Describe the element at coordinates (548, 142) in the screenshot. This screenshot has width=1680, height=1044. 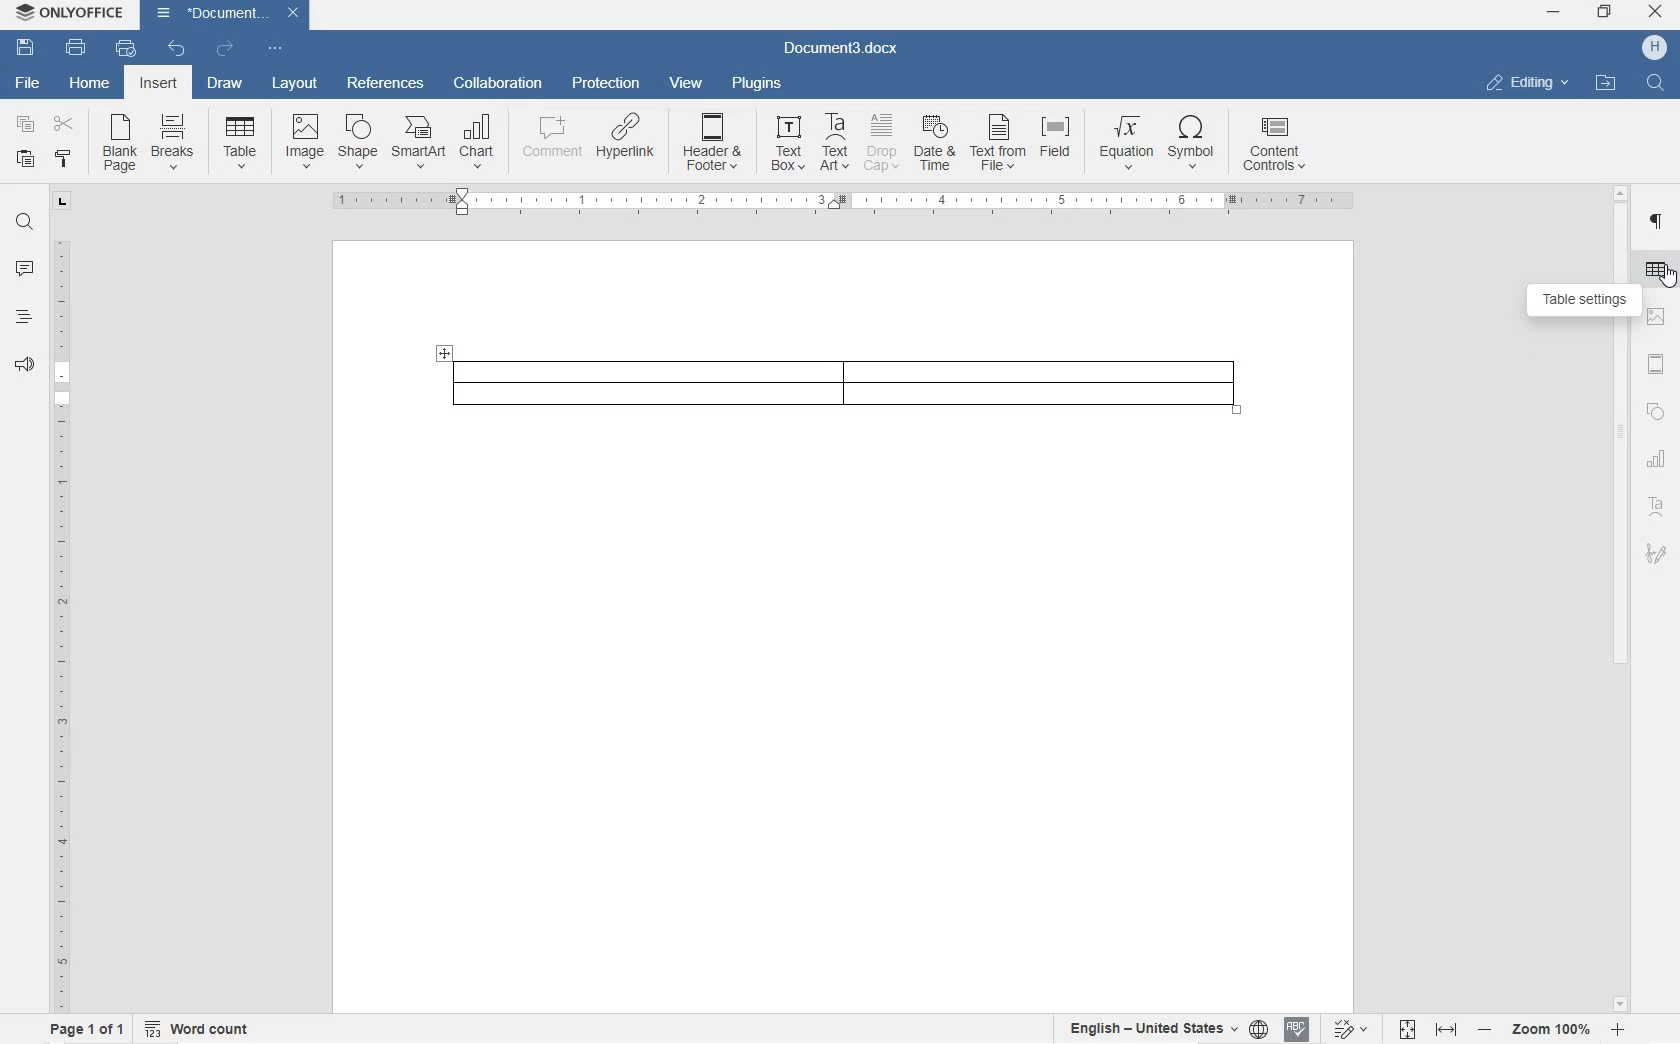
I see `comment` at that location.